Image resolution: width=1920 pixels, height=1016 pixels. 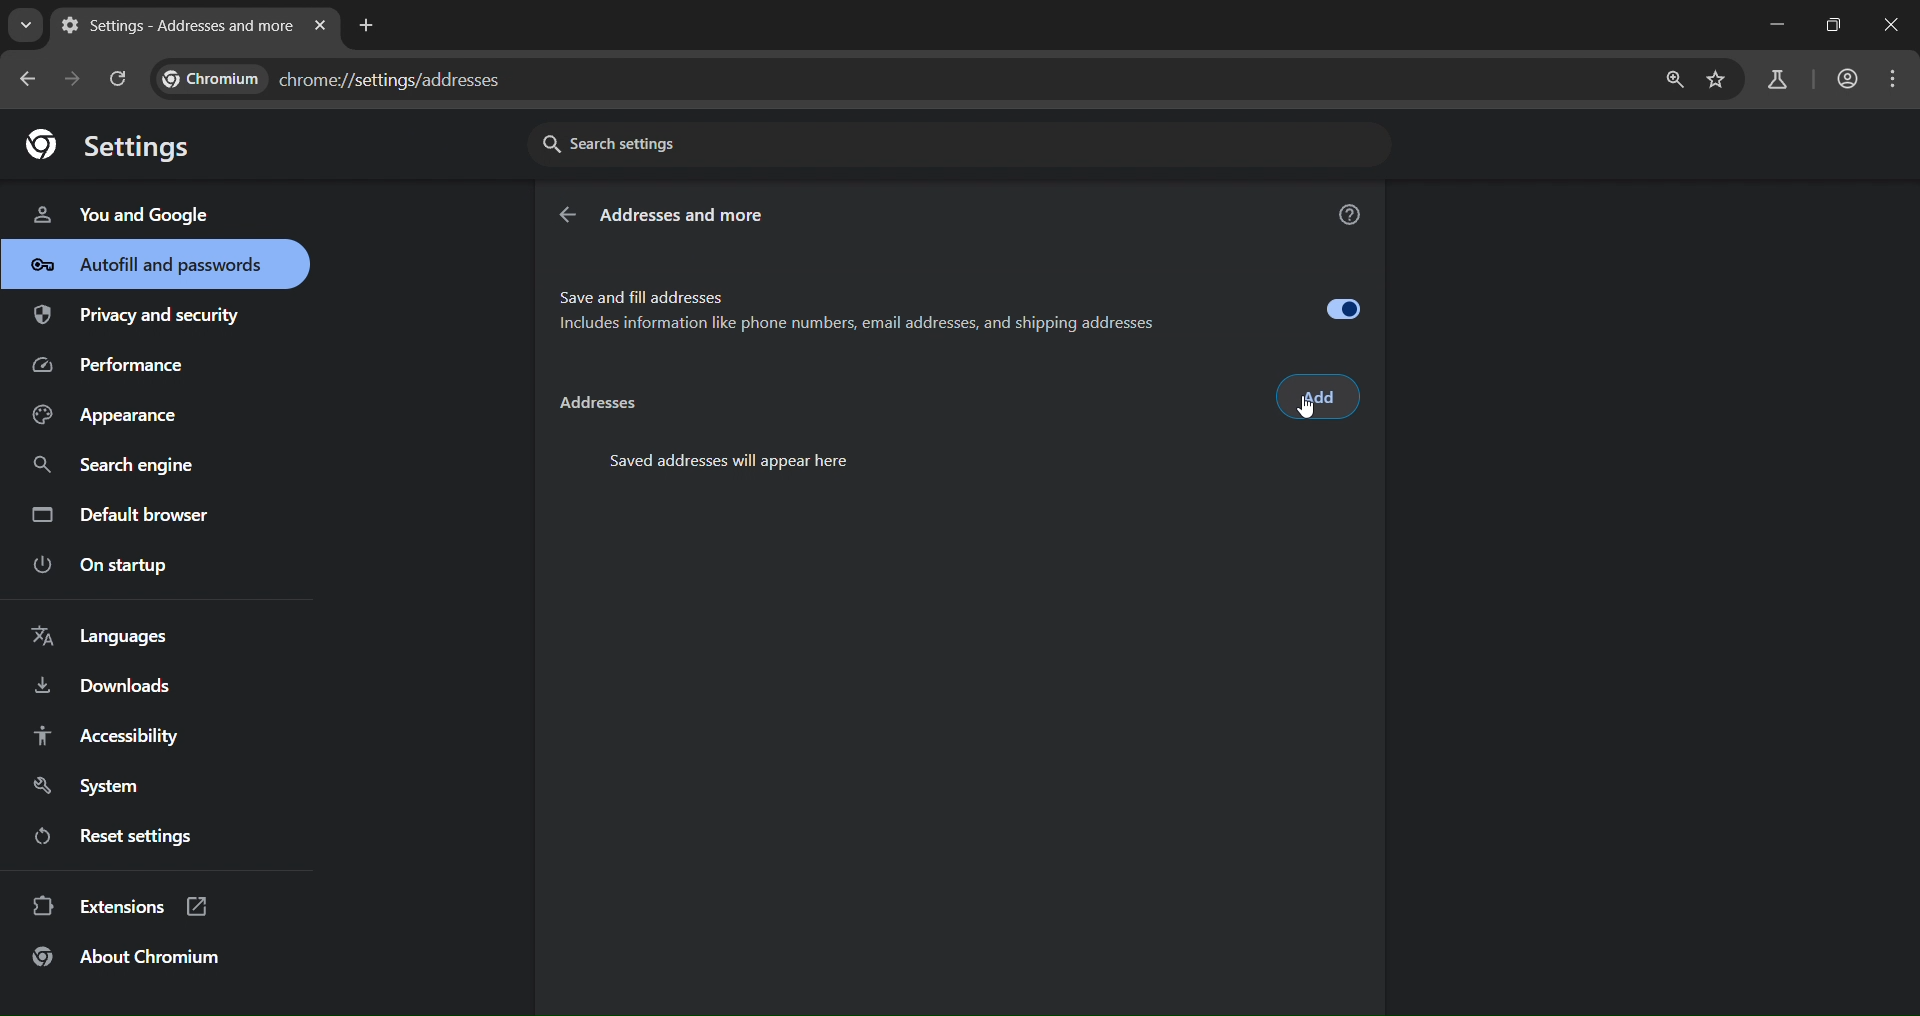 What do you see at coordinates (320, 27) in the screenshot?
I see `close tab` at bounding box center [320, 27].